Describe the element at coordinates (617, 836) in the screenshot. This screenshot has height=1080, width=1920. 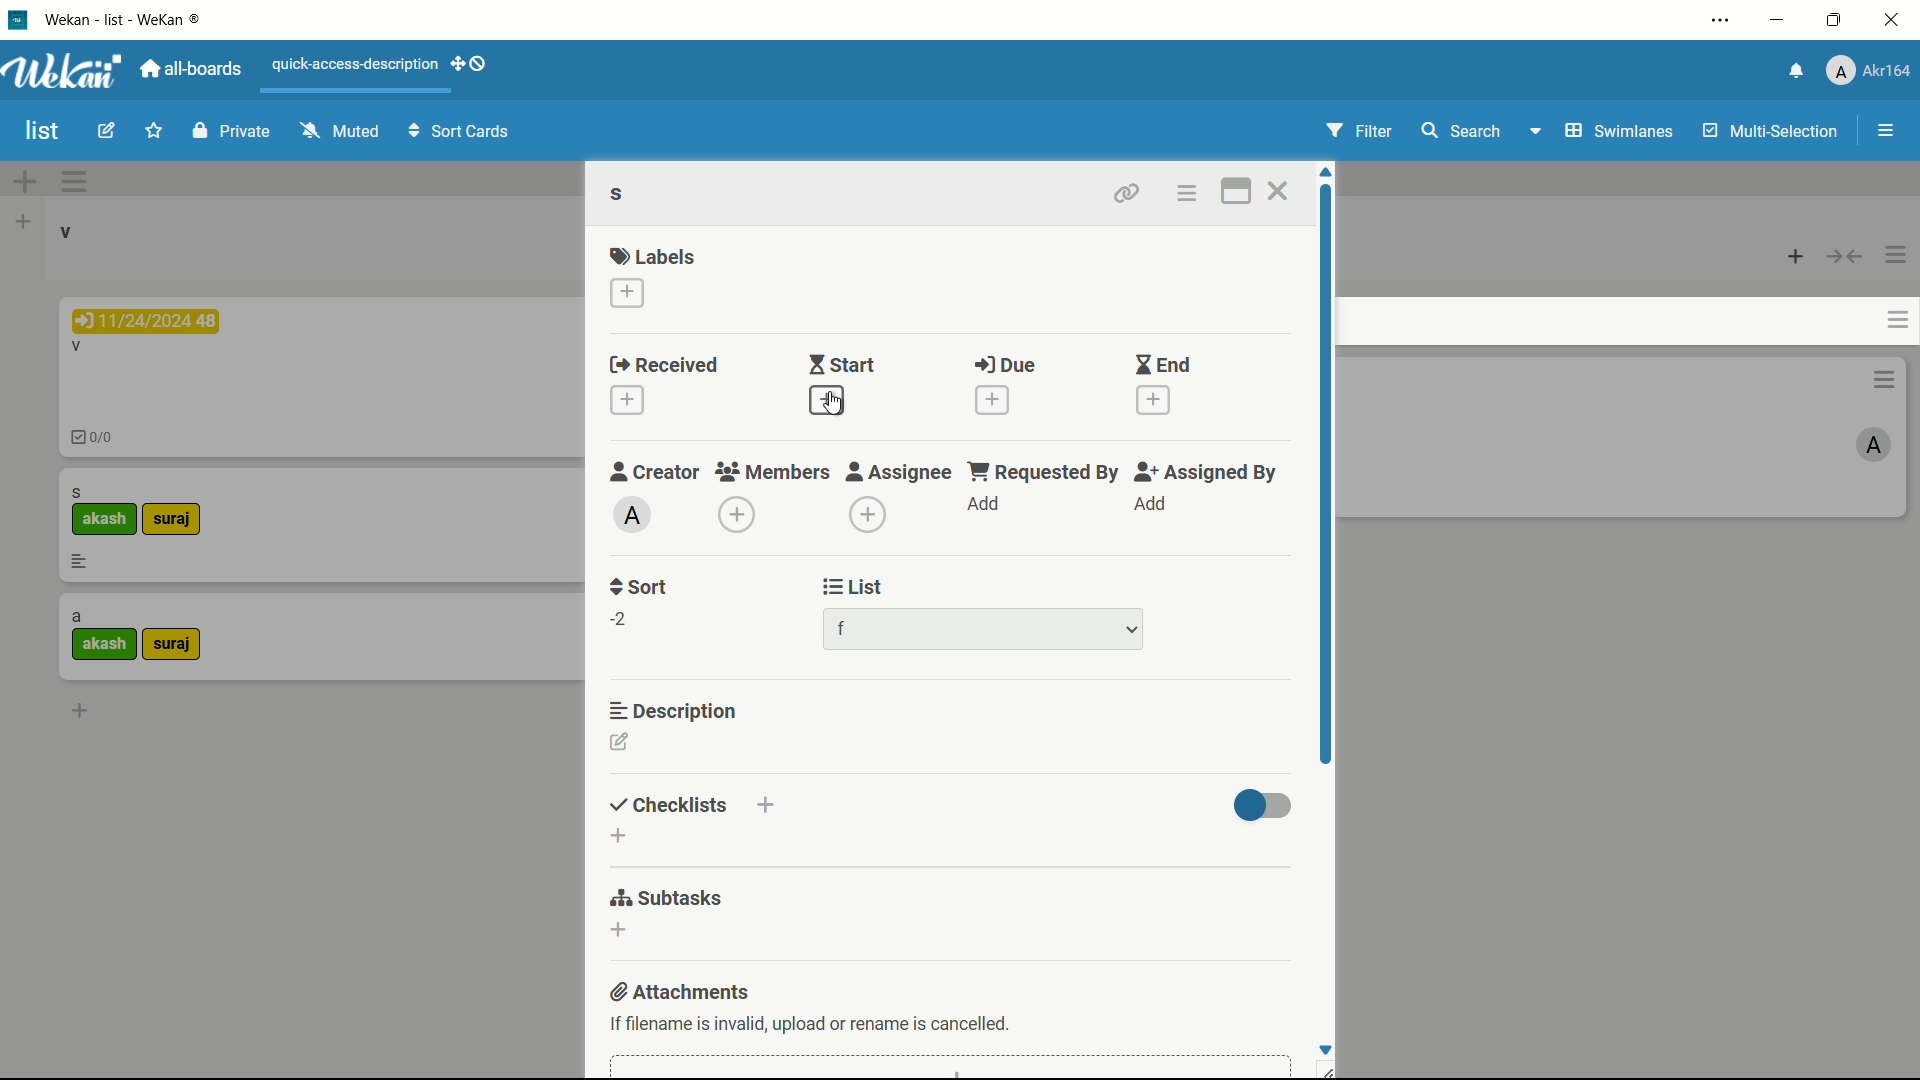
I see `add checklists` at that location.